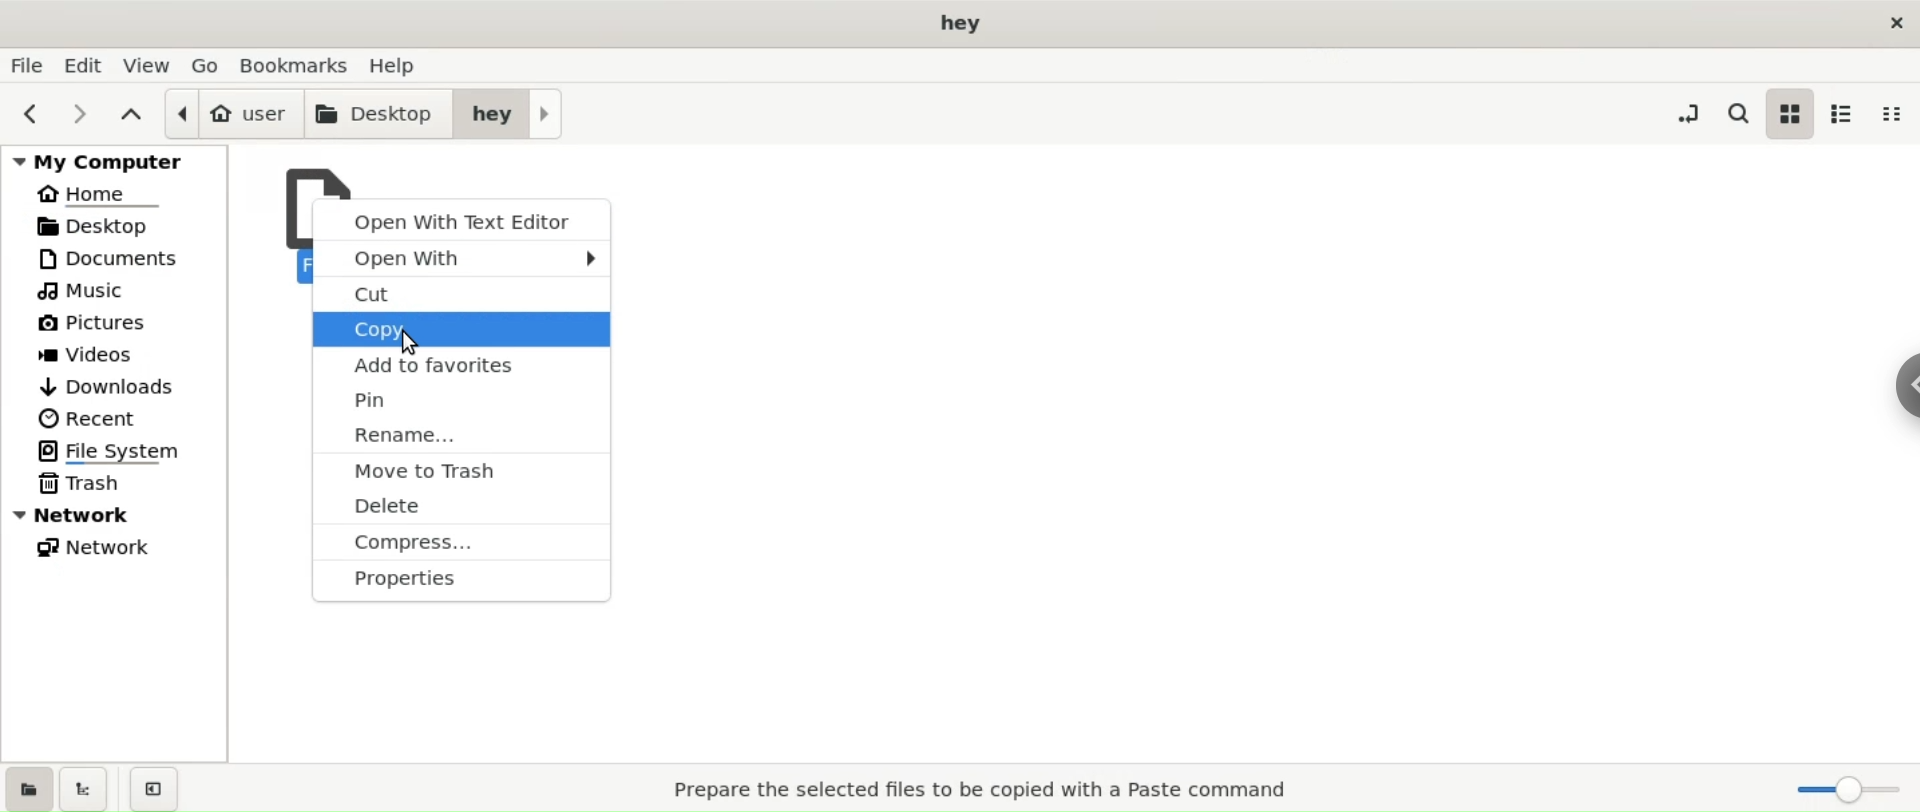 The height and width of the screenshot is (812, 1920). What do you see at coordinates (118, 325) in the screenshot?
I see `pictures` at bounding box center [118, 325].